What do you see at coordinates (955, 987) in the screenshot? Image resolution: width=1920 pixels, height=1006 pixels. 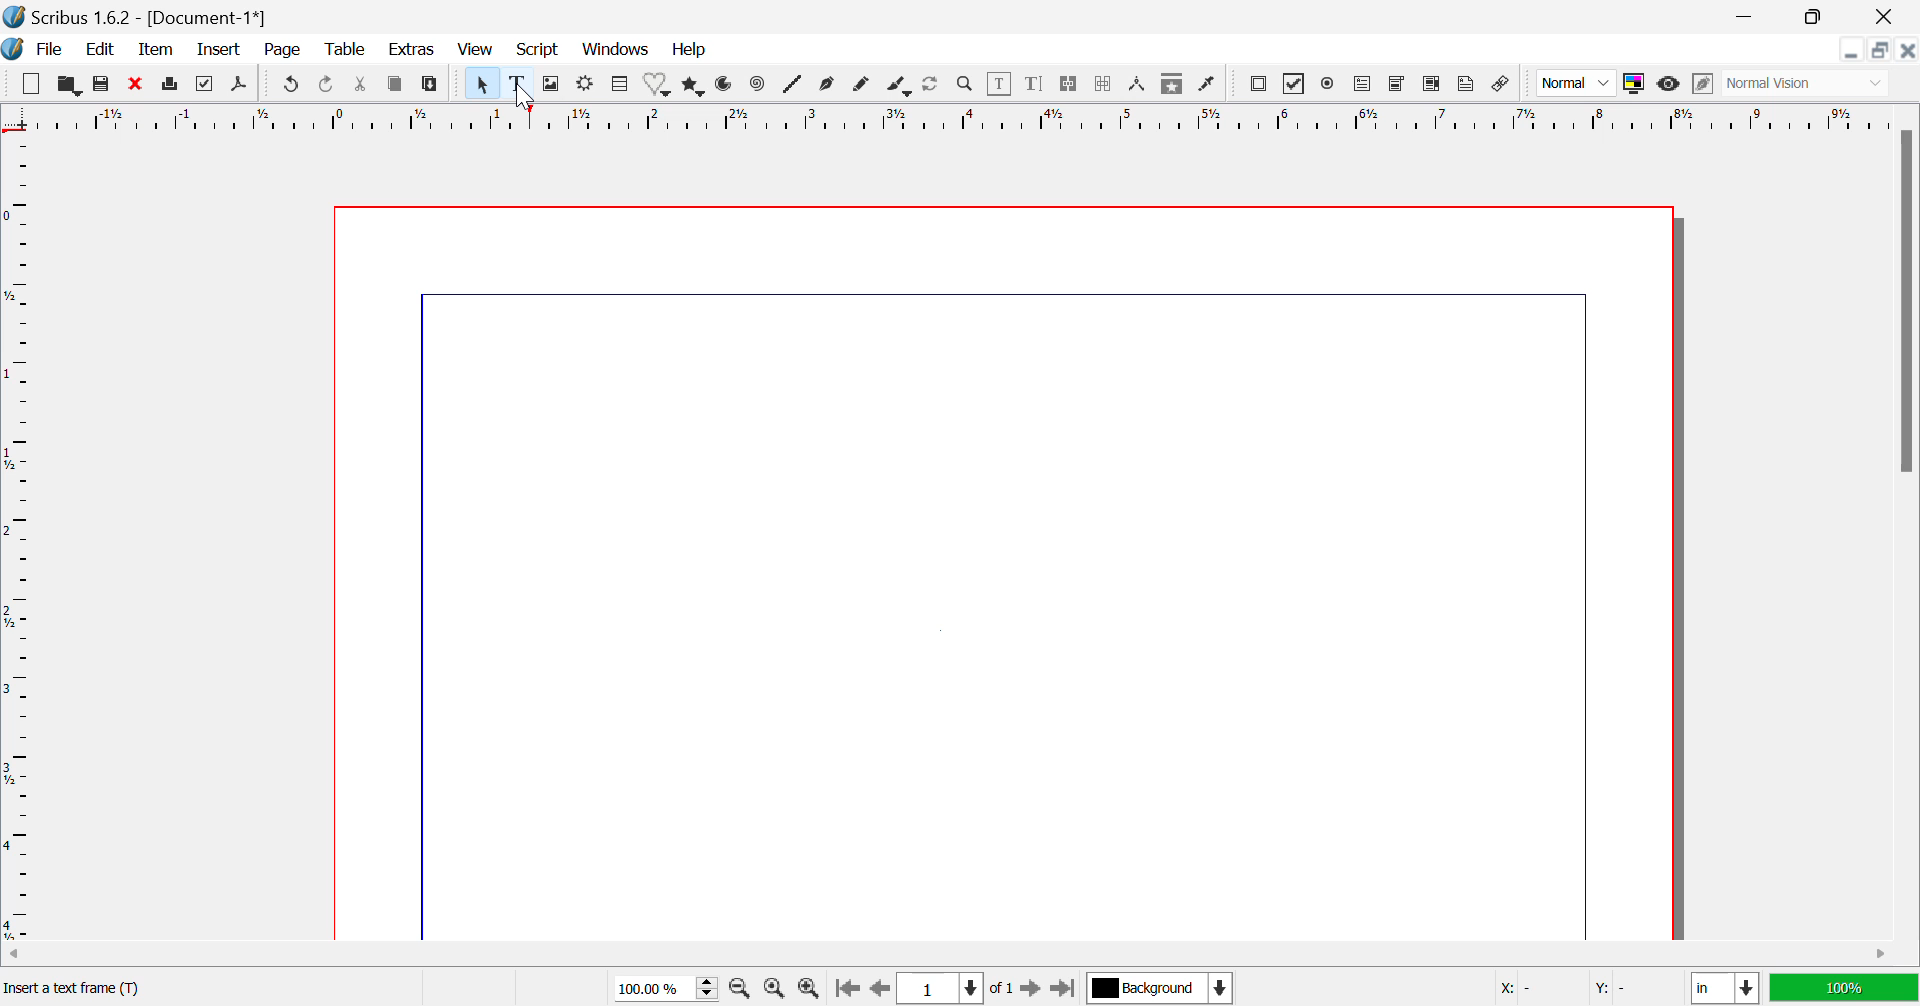 I see `Page 1 of 1` at bounding box center [955, 987].